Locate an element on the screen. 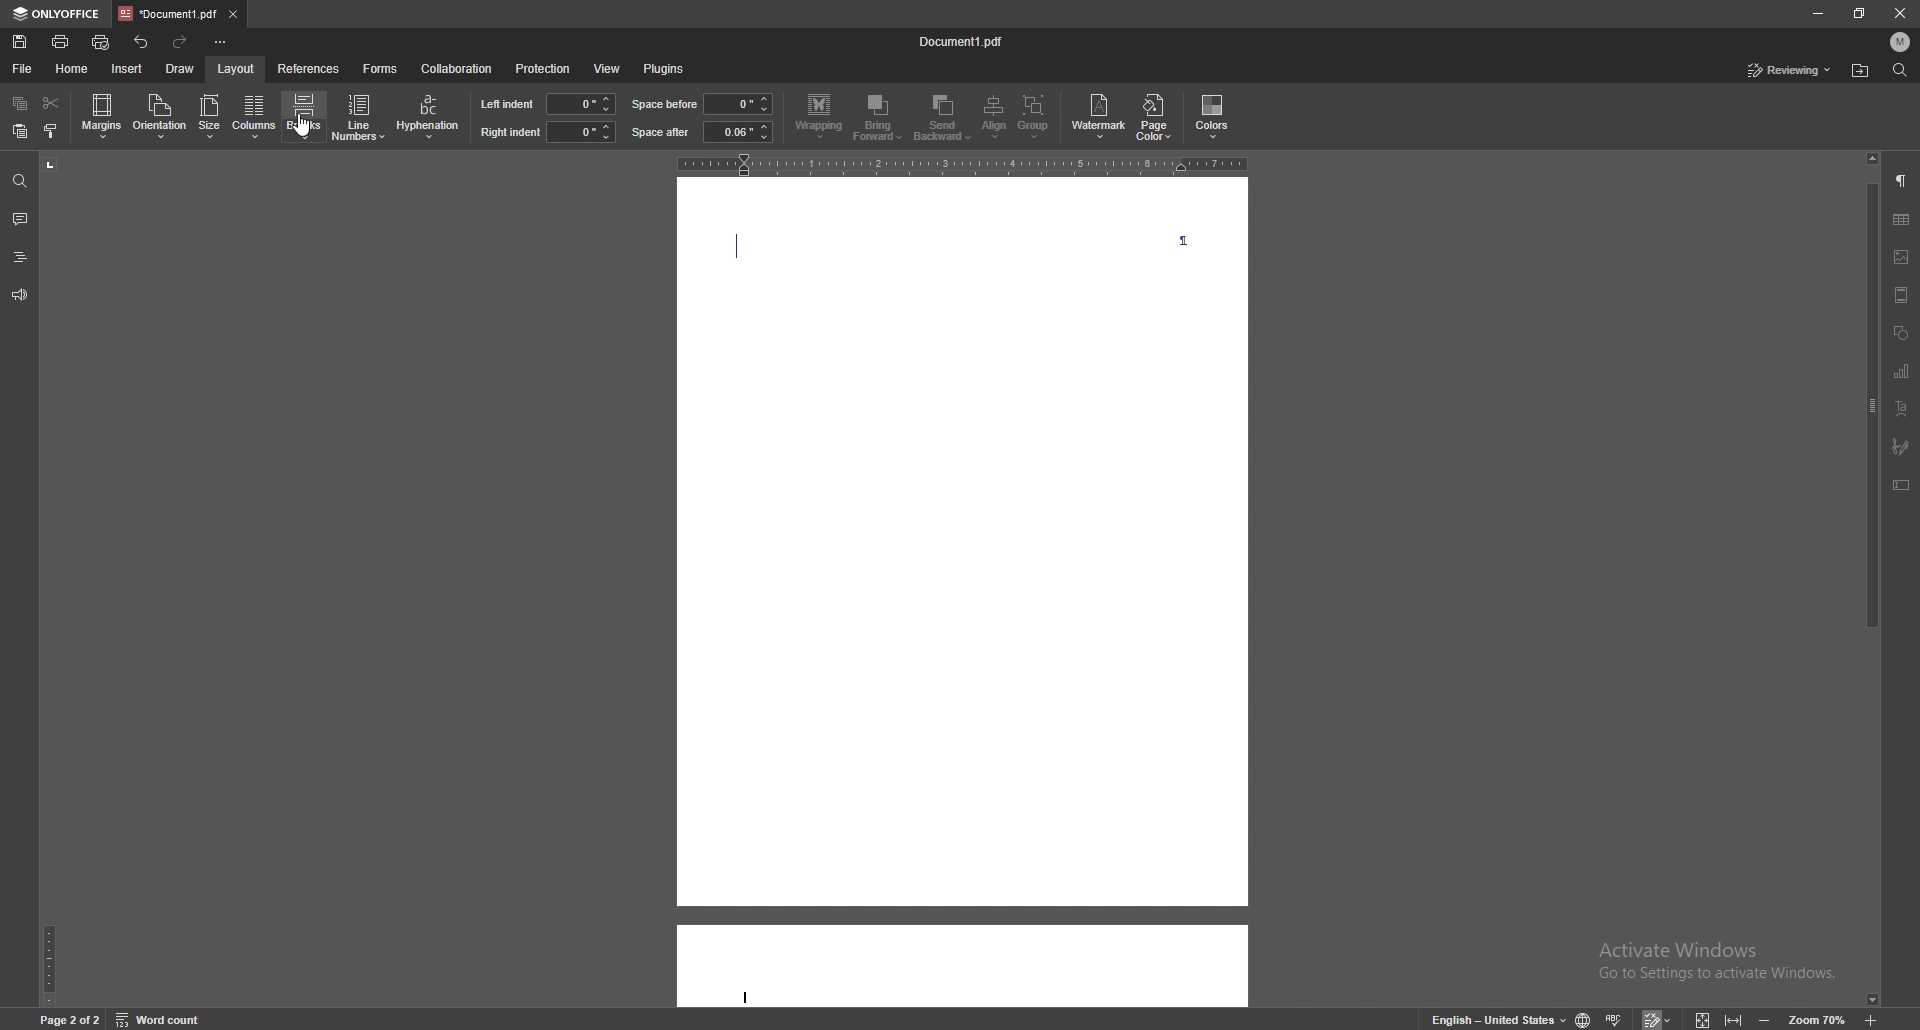 The width and height of the screenshot is (1920, 1030). onlyoffice is located at coordinates (55, 13).